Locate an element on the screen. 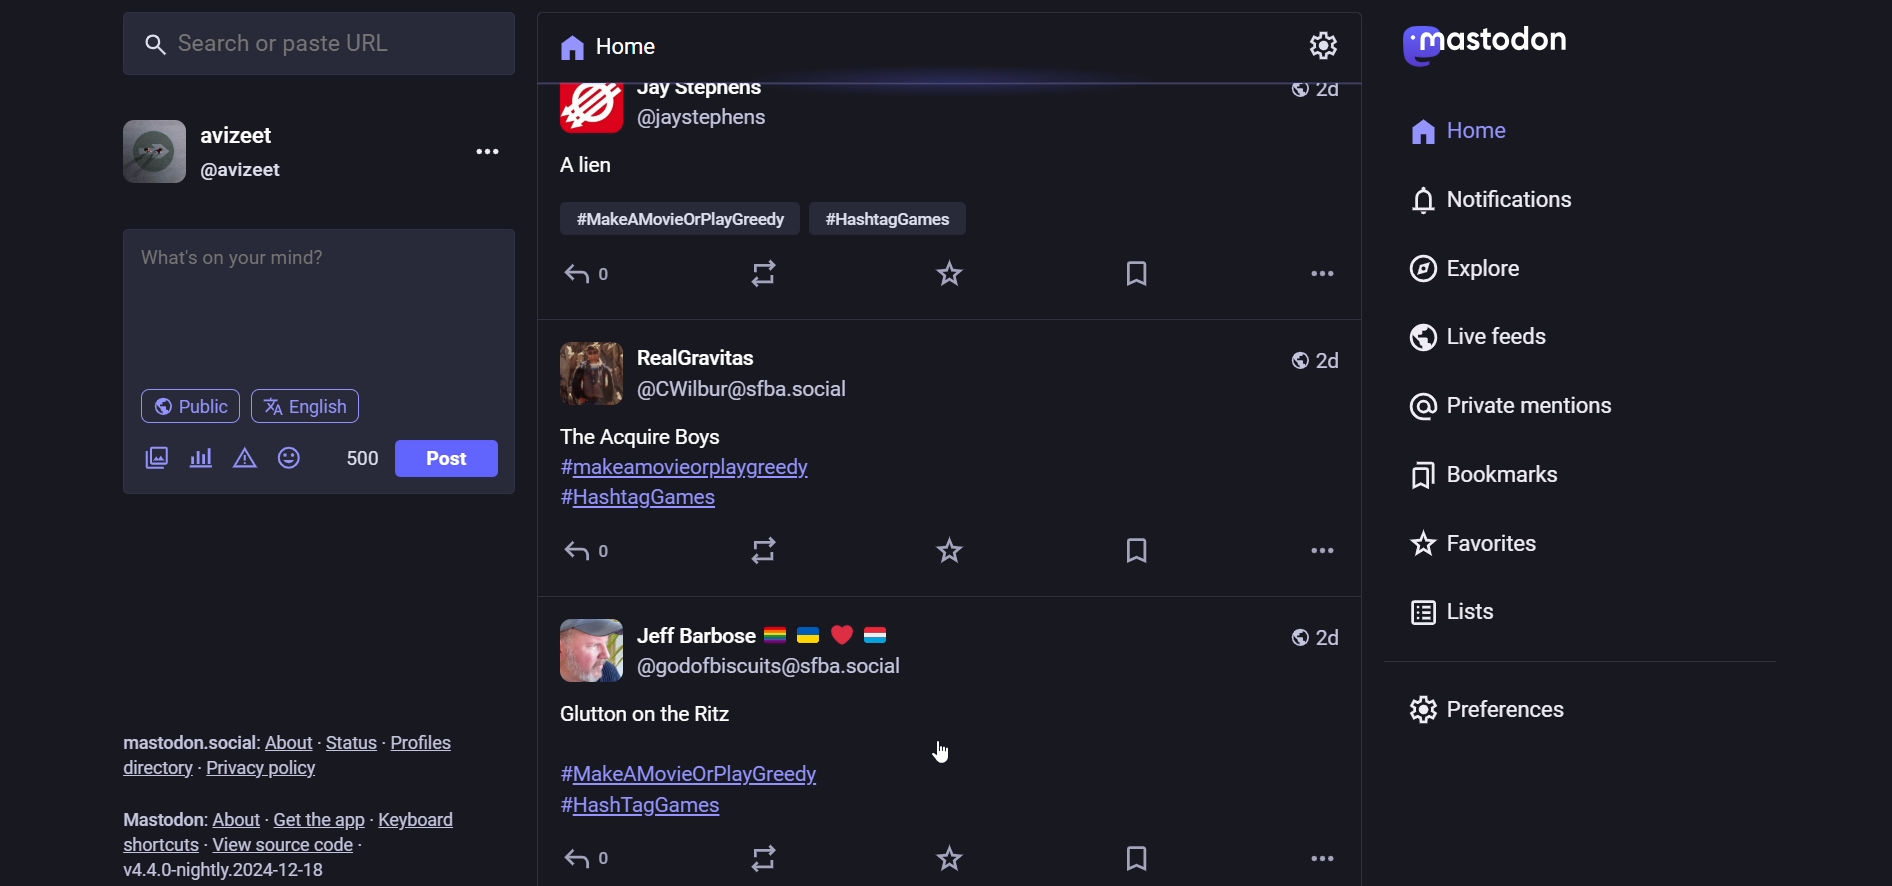  public is located at coordinates (190, 408).